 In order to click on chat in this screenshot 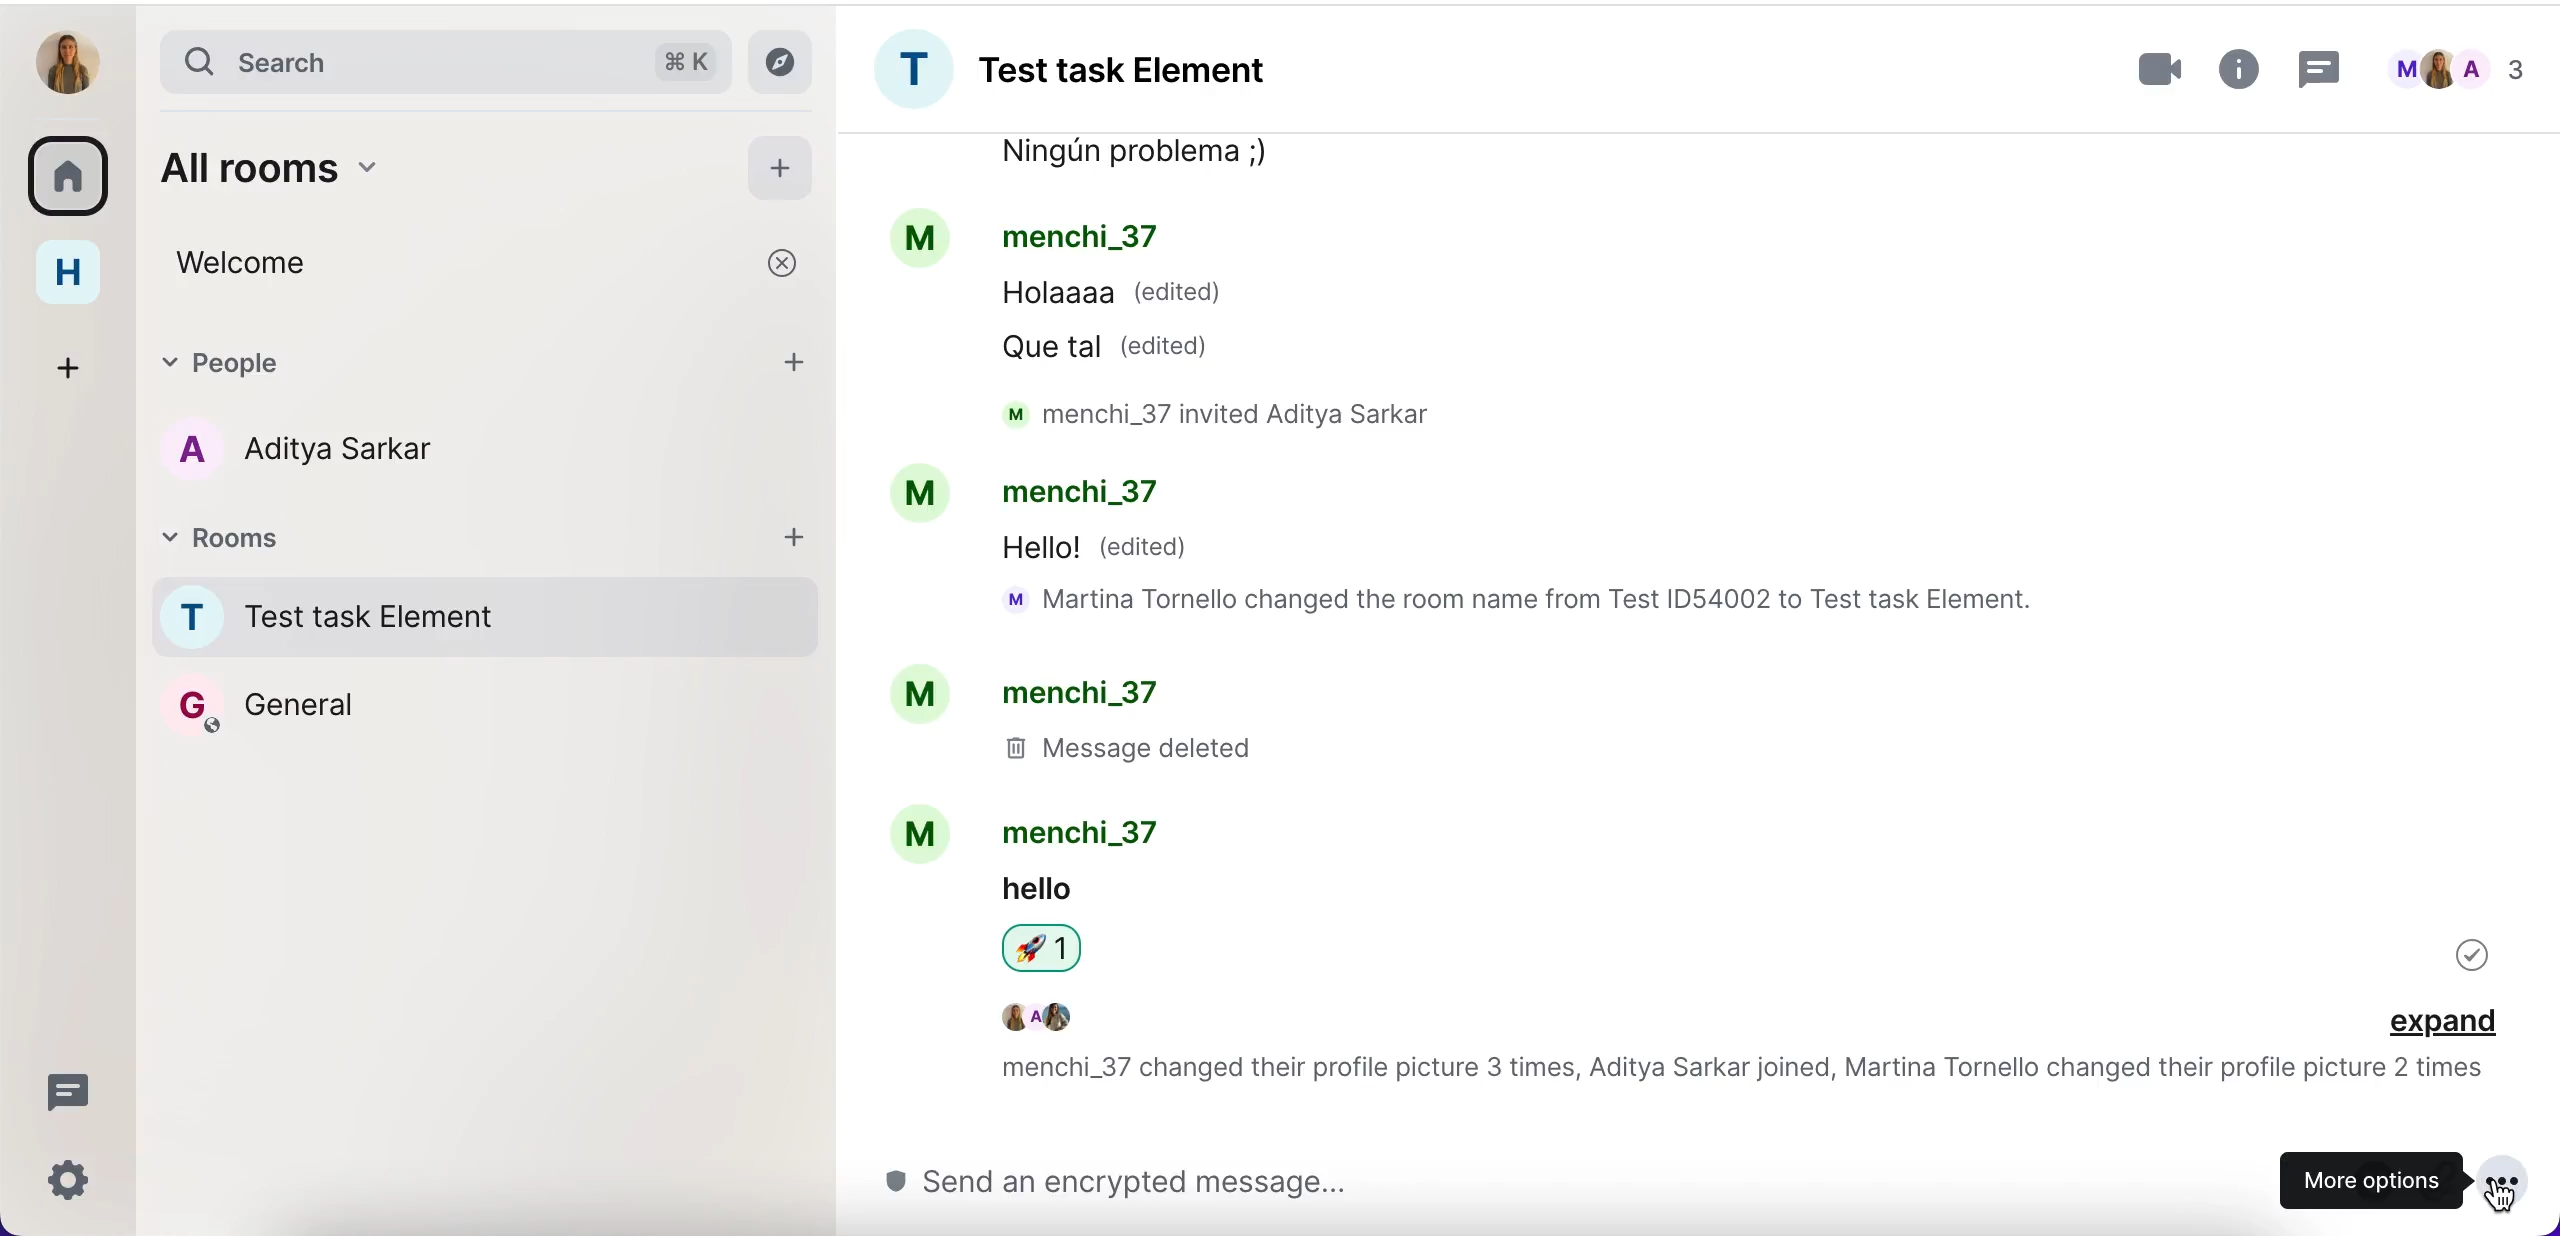, I will do `click(1546, 633)`.